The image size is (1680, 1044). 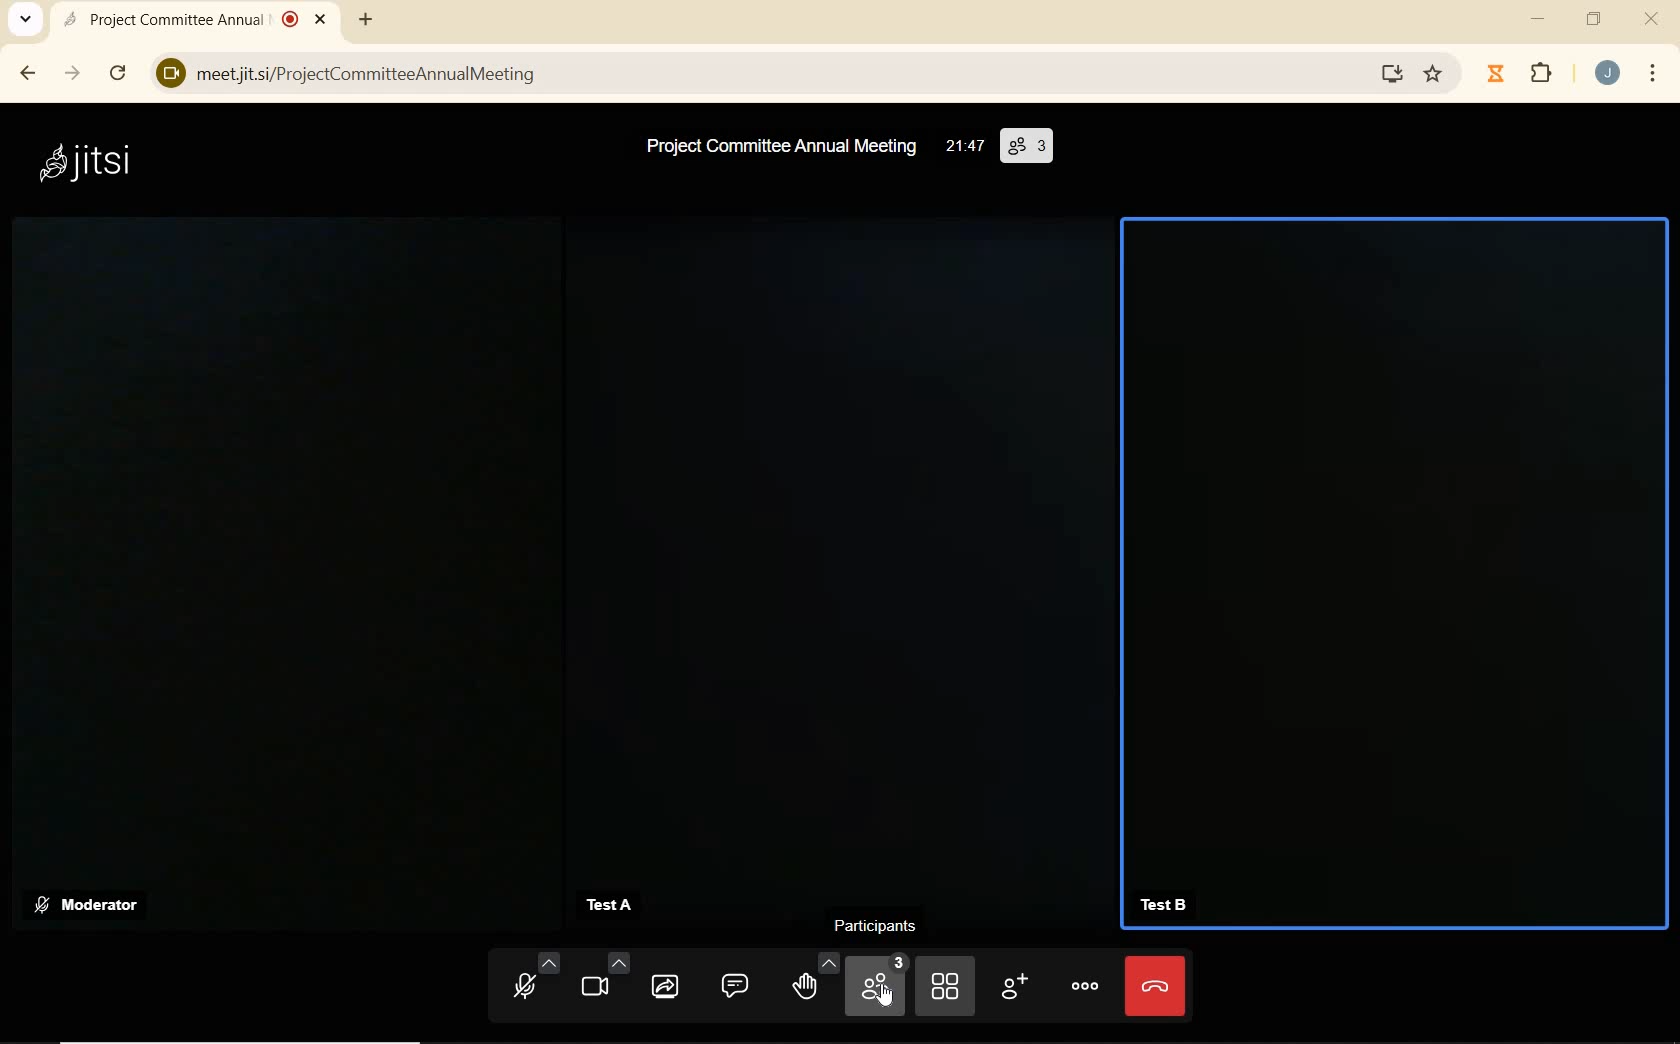 What do you see at coordinates (765, 75) in the screenshot?
I see `) meetjit.si/ProjectCommitteeAnnualMeeting` at bounding box center [765, 75].